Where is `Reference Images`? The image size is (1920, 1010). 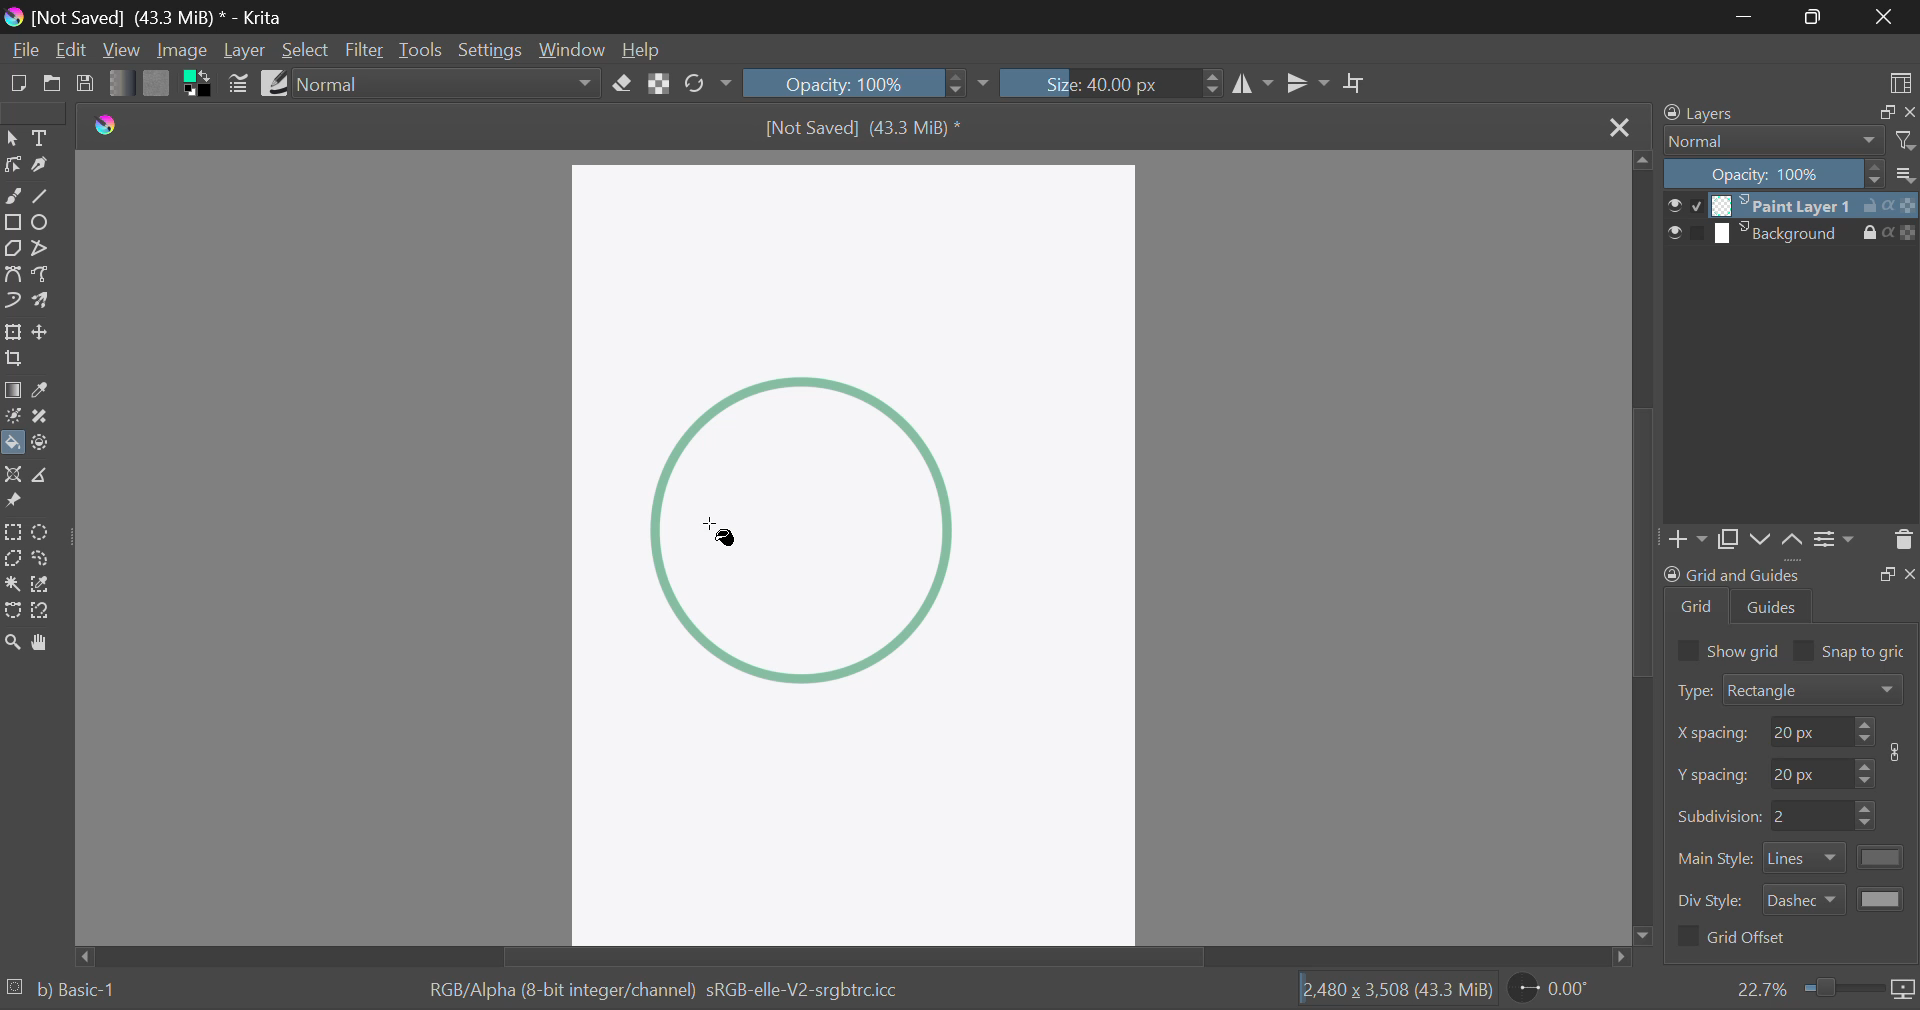
Reference Images is located at coordinates (12, 500).